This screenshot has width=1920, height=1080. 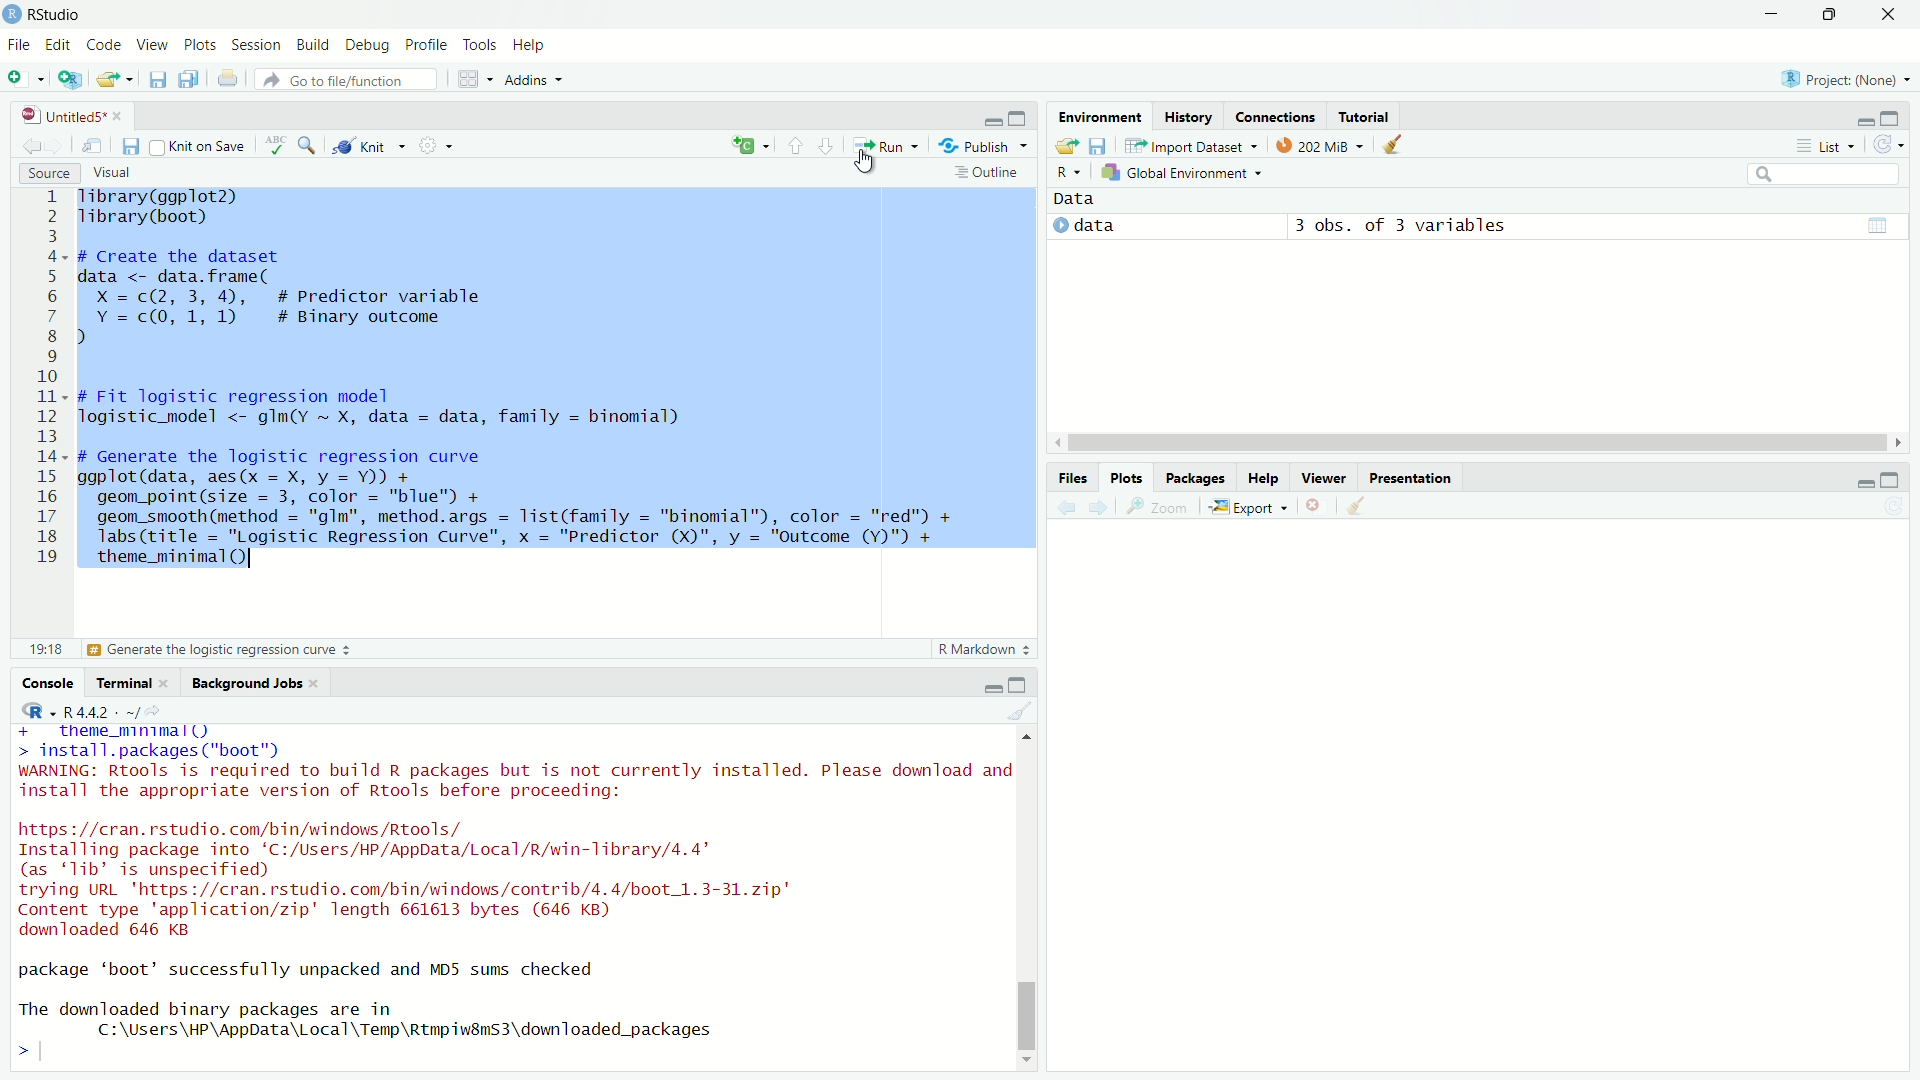 I want to click on Session, so click(x=257, y=45).